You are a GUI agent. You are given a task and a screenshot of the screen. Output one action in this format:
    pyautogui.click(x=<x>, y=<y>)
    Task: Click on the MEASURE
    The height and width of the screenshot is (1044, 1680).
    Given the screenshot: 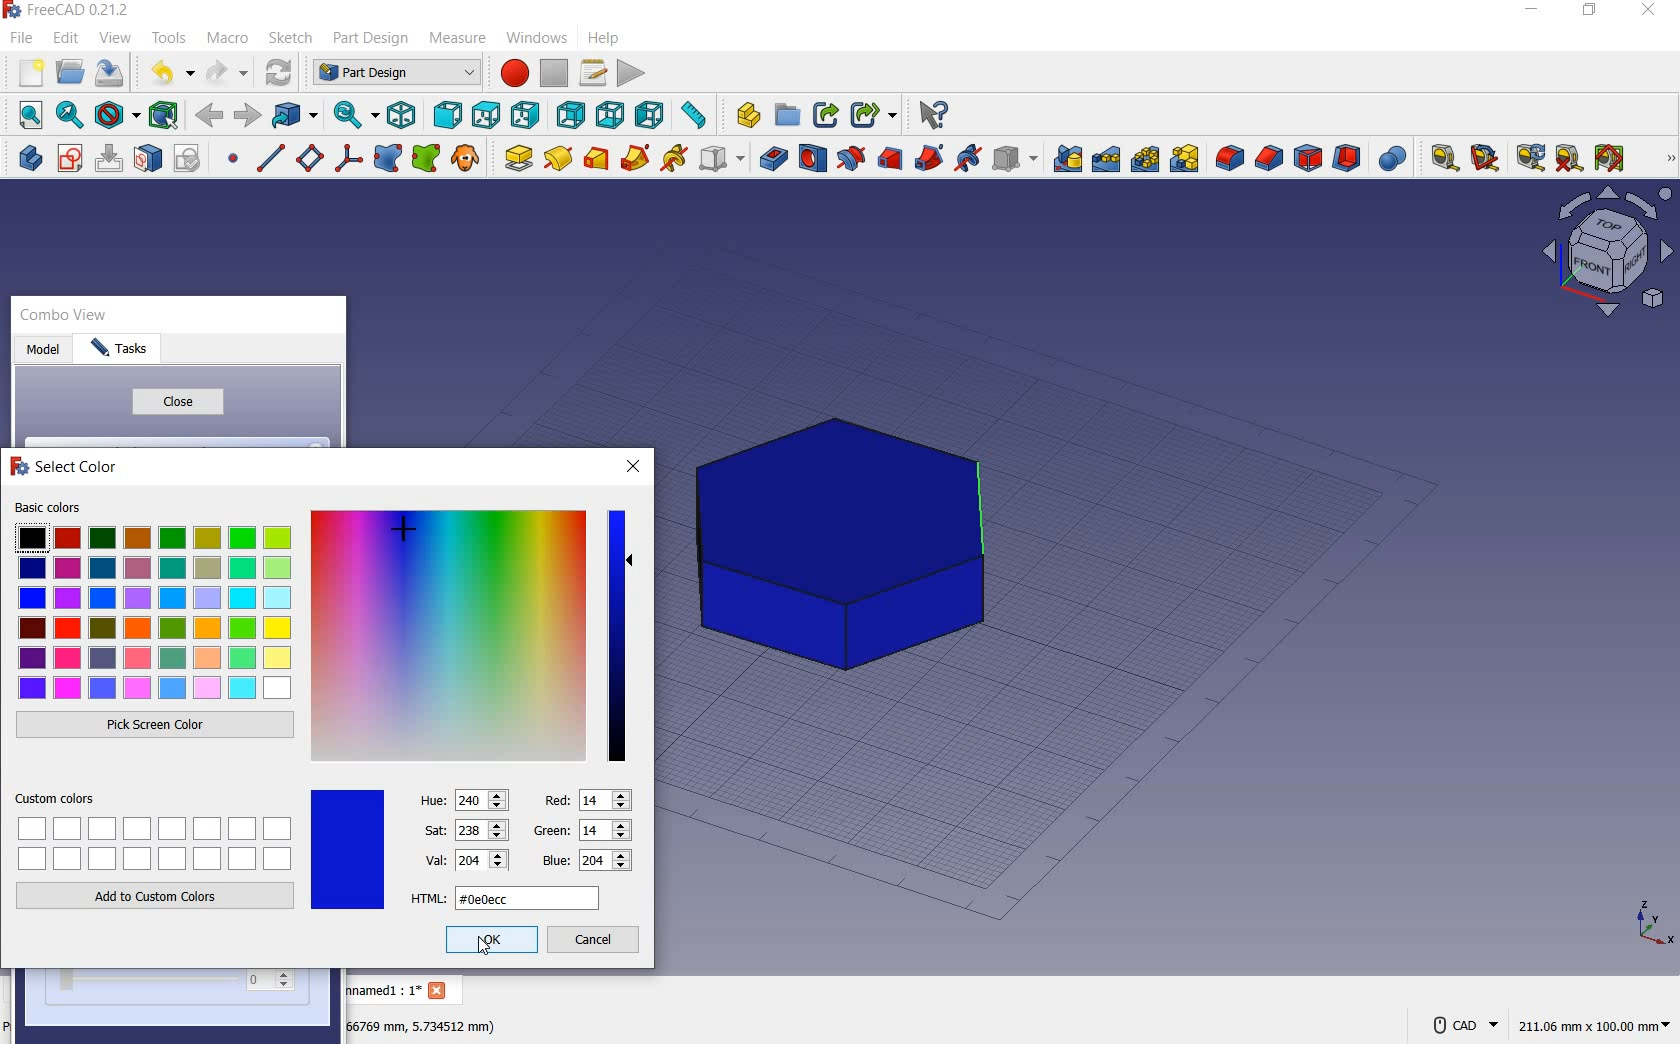 What is the action you would take?
    pyautogui.click(x=1667, y=160)
    